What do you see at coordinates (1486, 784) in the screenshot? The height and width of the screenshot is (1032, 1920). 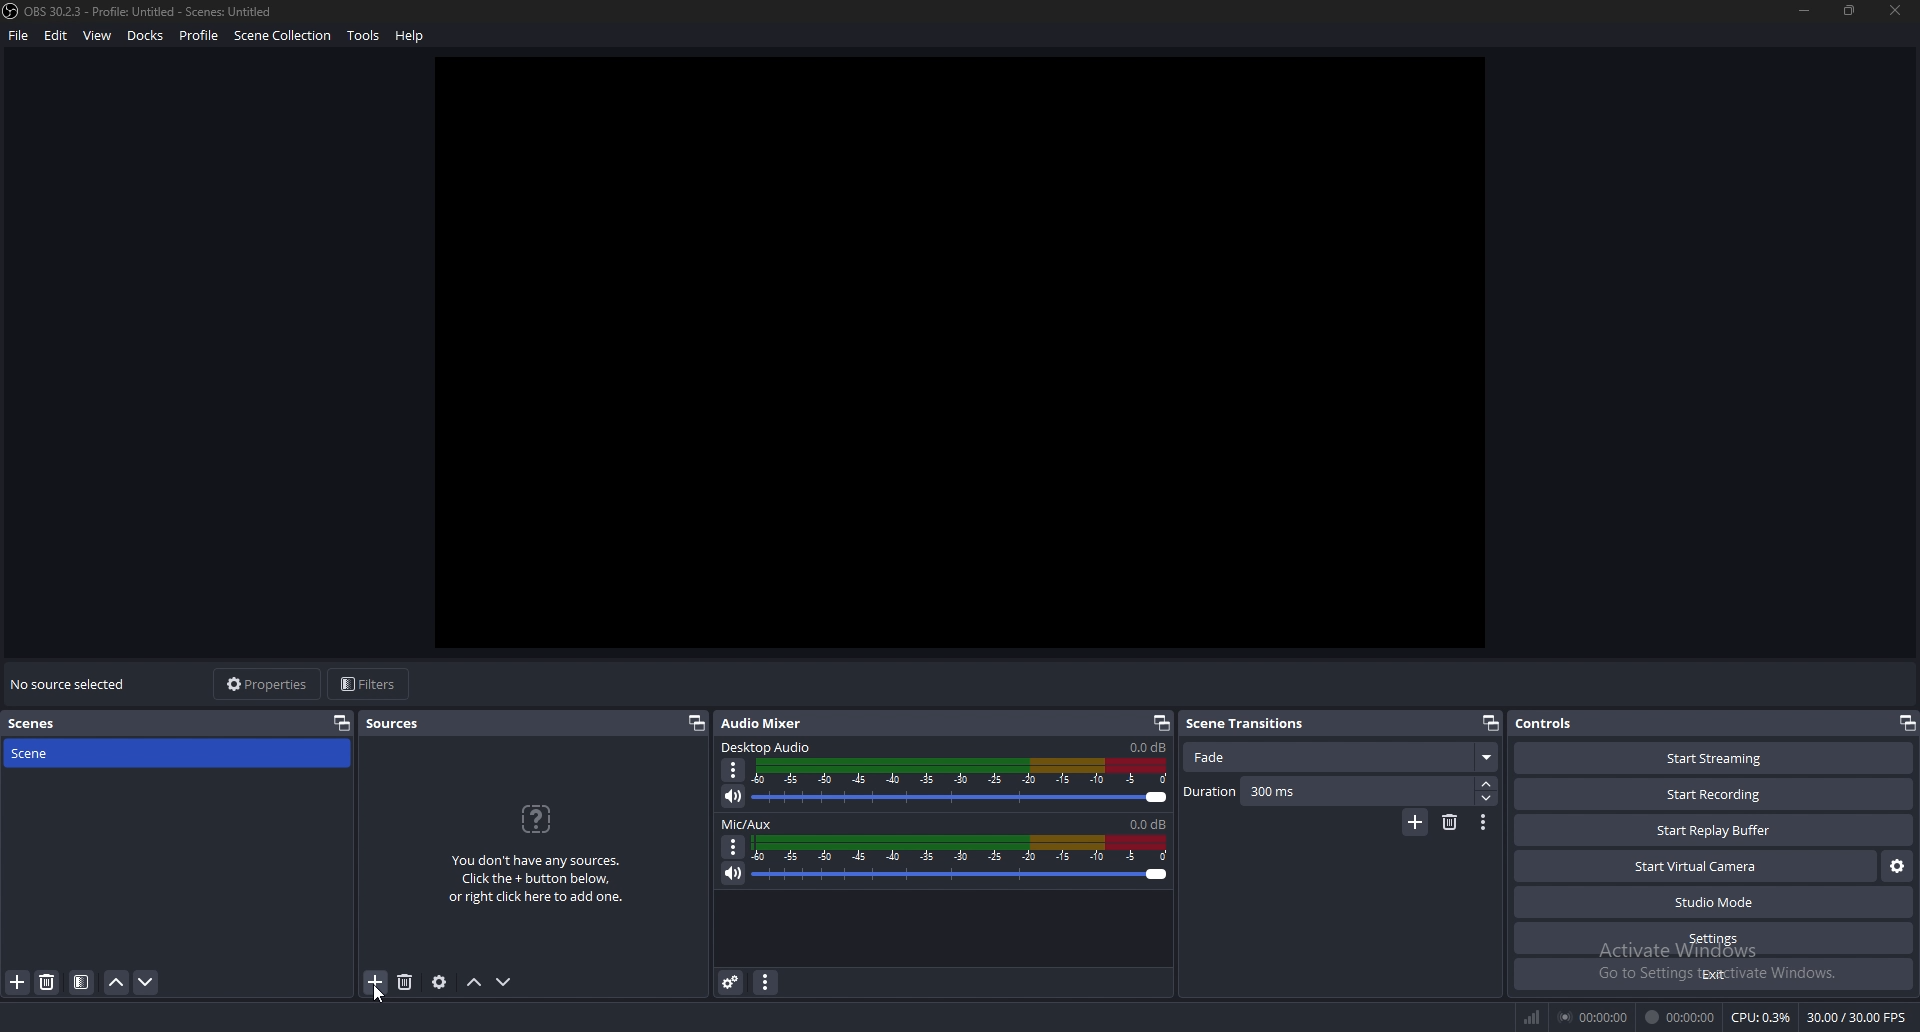 I see `increase duration` at bounding box center [1486, 784].